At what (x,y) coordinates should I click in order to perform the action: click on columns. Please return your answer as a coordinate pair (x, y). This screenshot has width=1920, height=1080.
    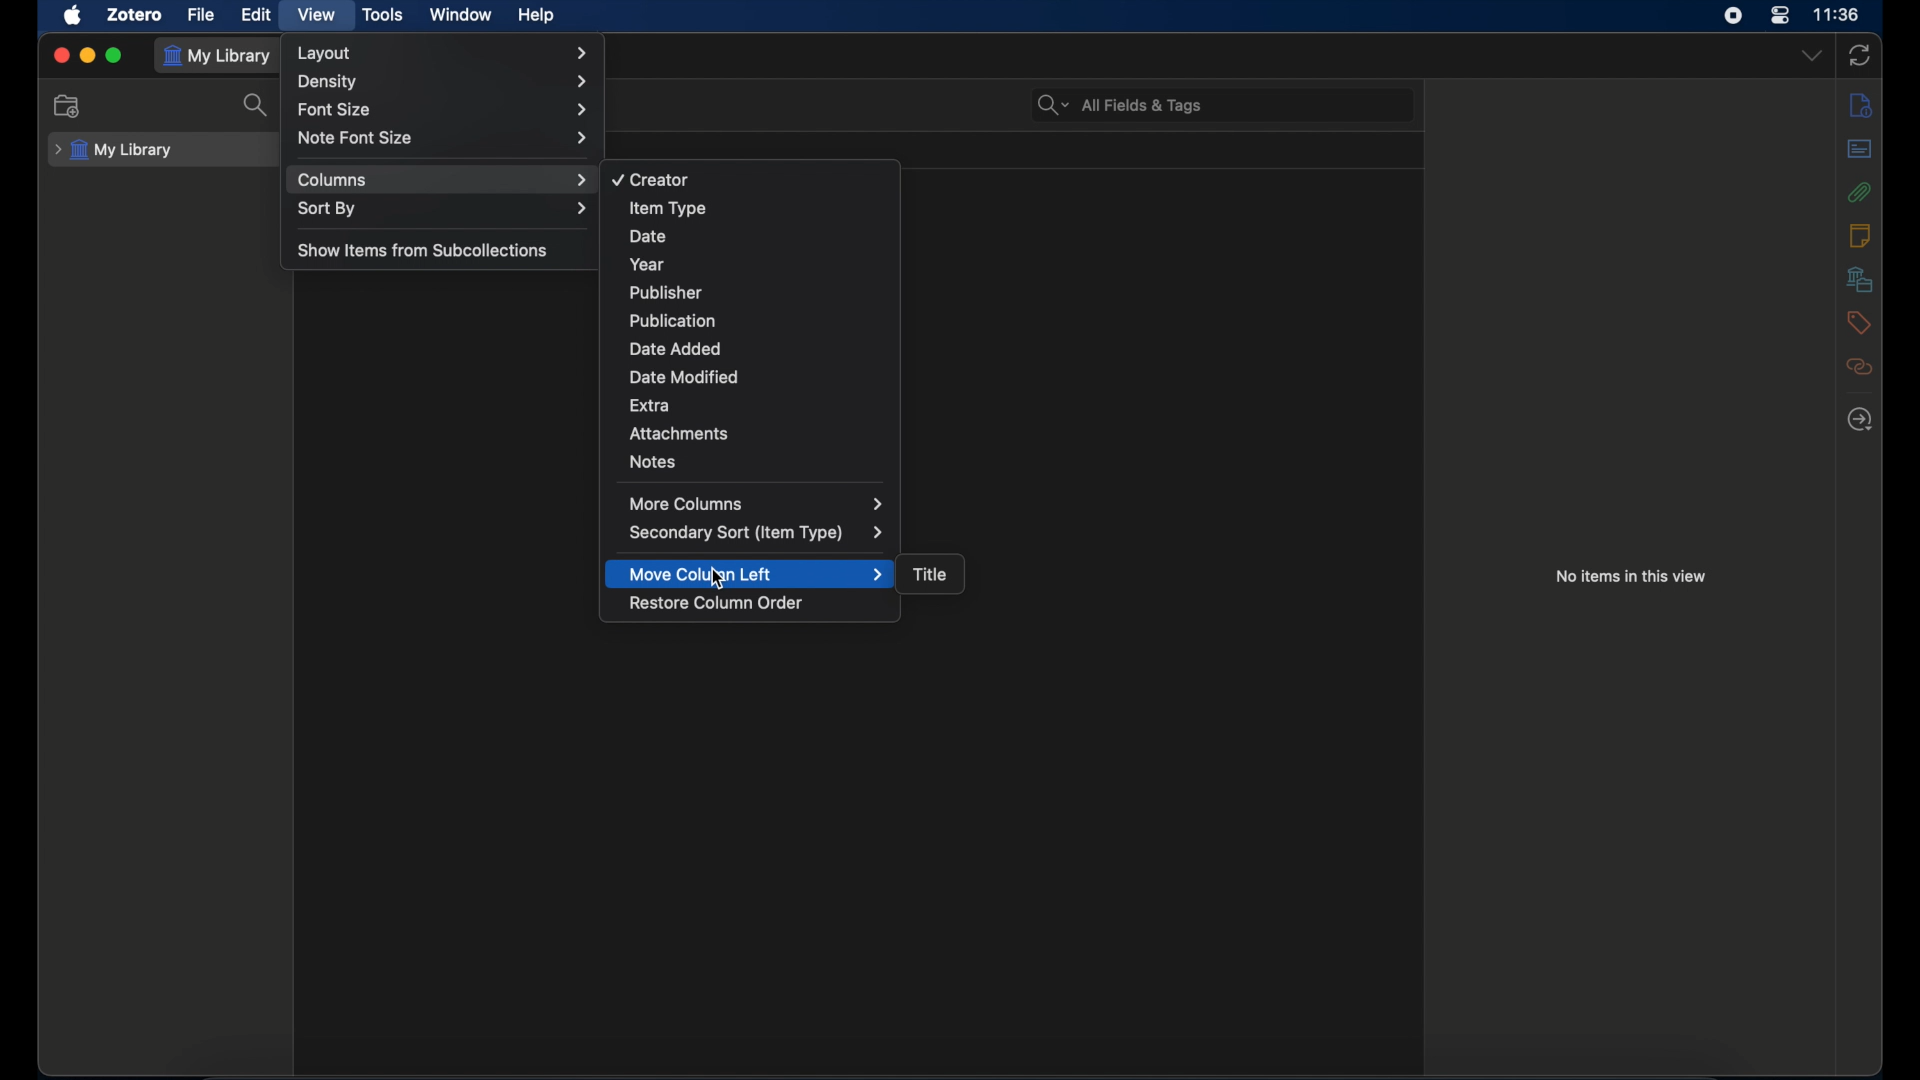
    Looking at the image, I should click on (444, 180).